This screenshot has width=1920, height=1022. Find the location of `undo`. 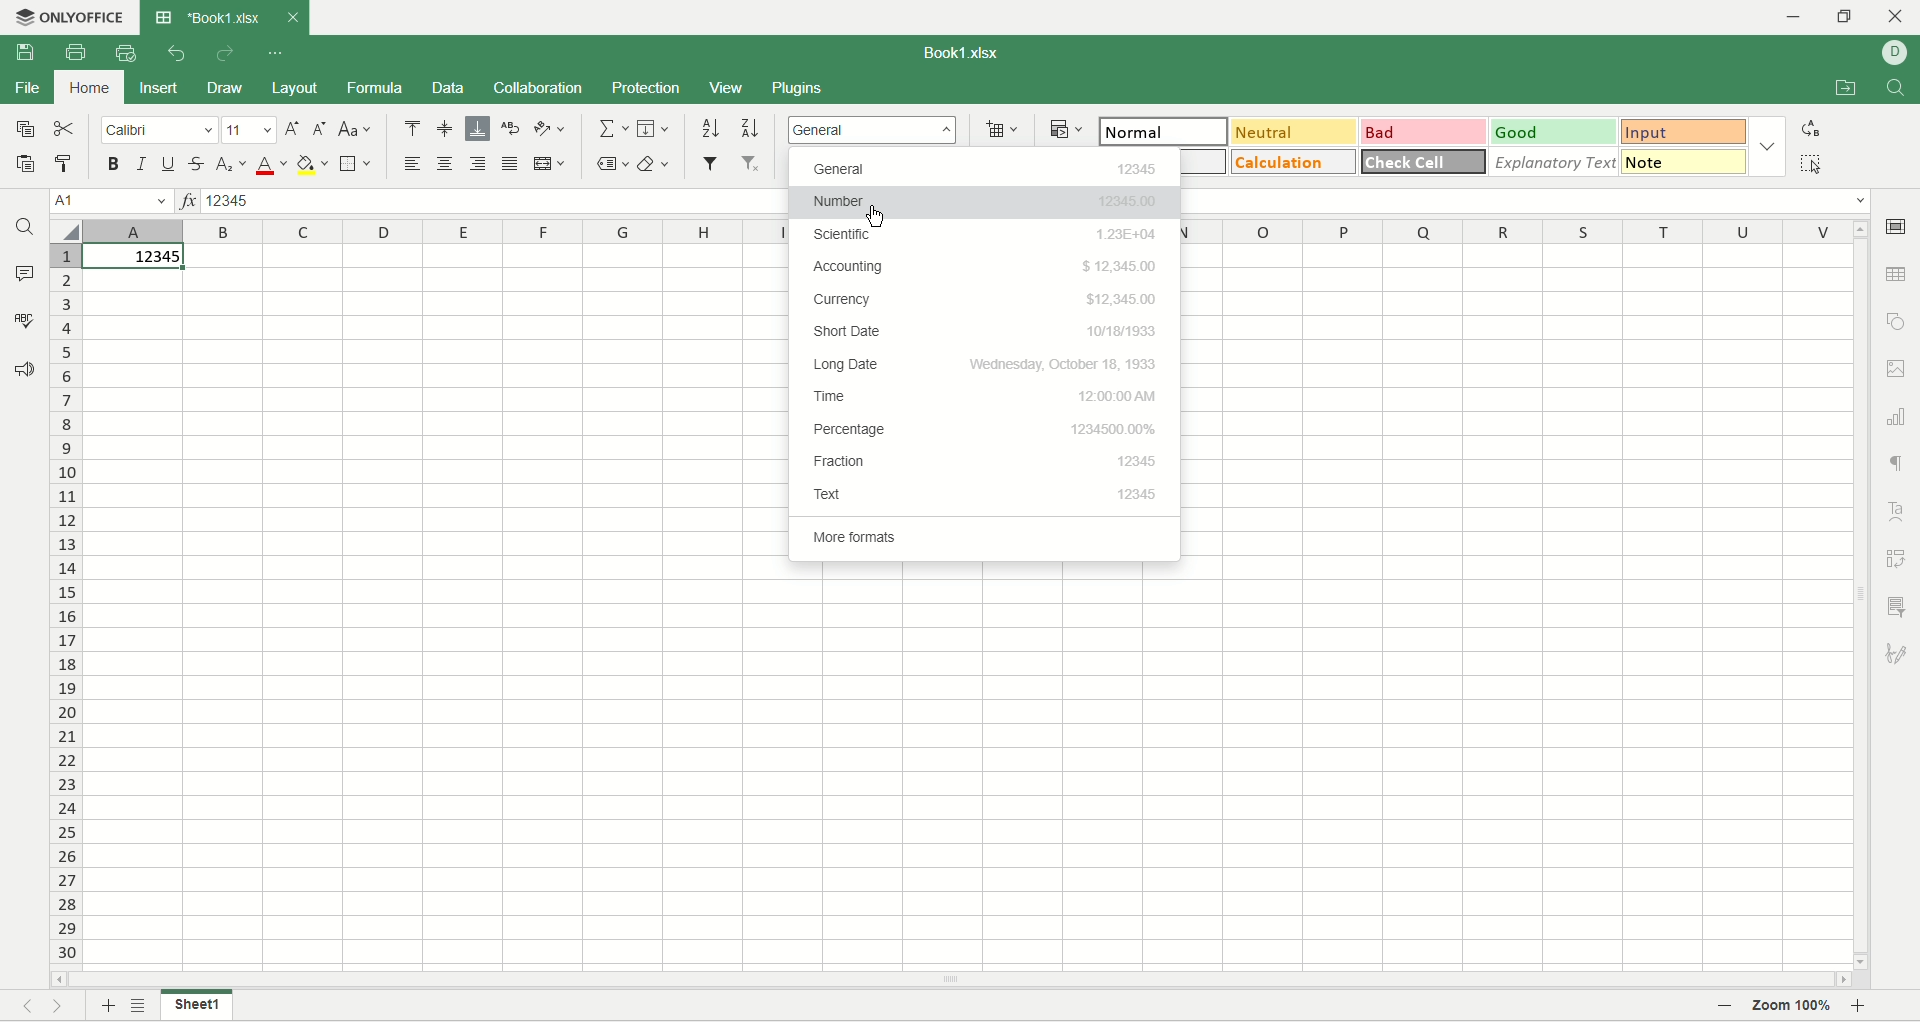

undo is located at coordinates (179, 54).